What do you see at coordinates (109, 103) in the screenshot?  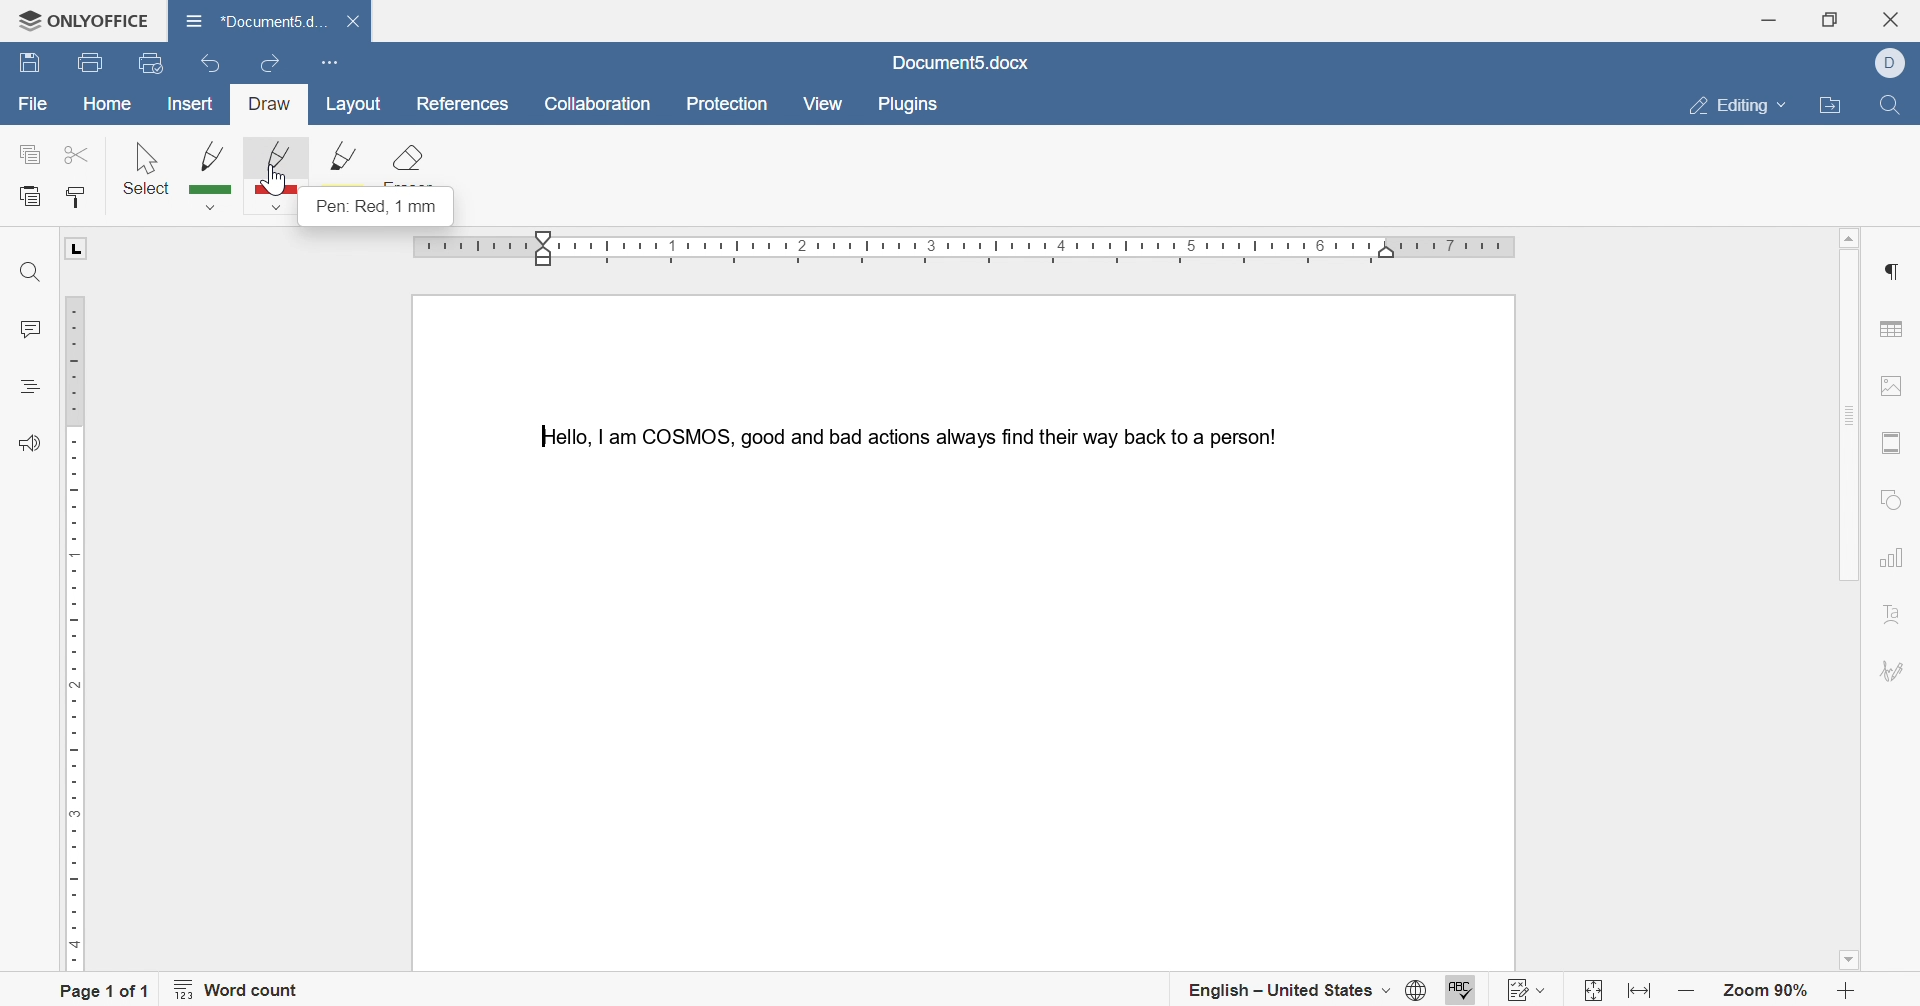 I see `home` at bounding box center [109, 103].